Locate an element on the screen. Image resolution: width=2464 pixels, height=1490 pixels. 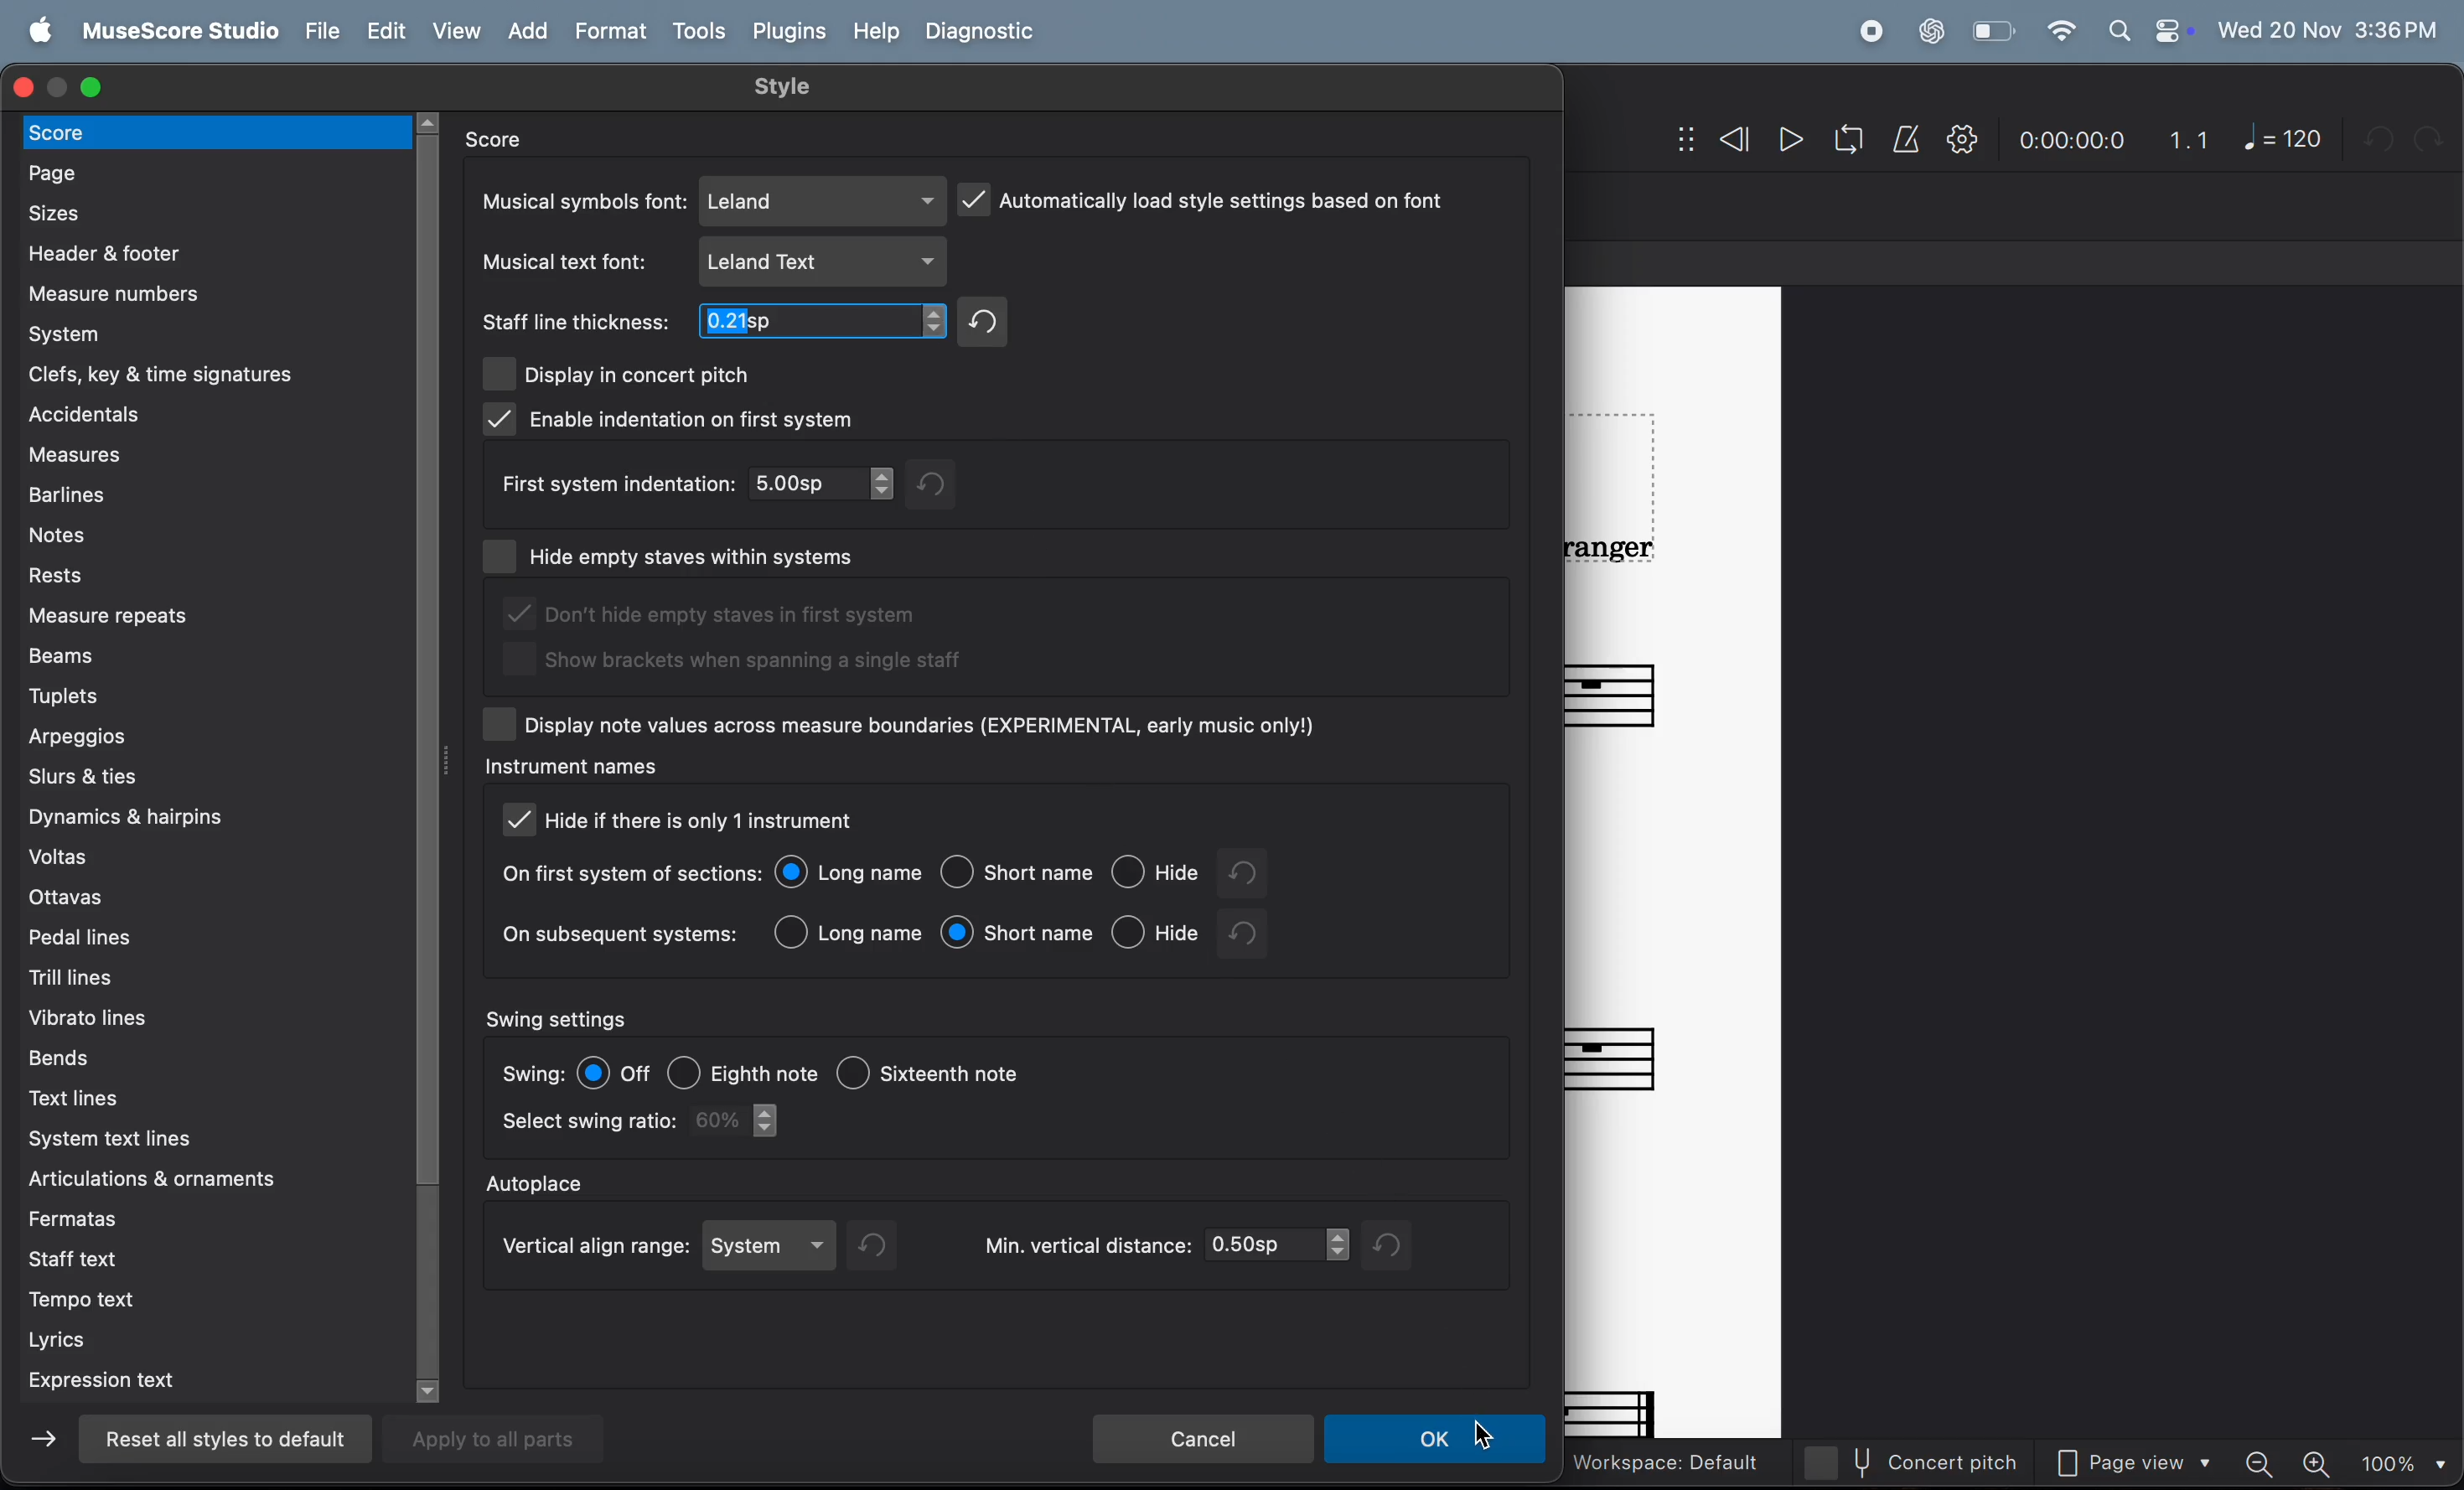
voltas is located at coordinates (207, 858).